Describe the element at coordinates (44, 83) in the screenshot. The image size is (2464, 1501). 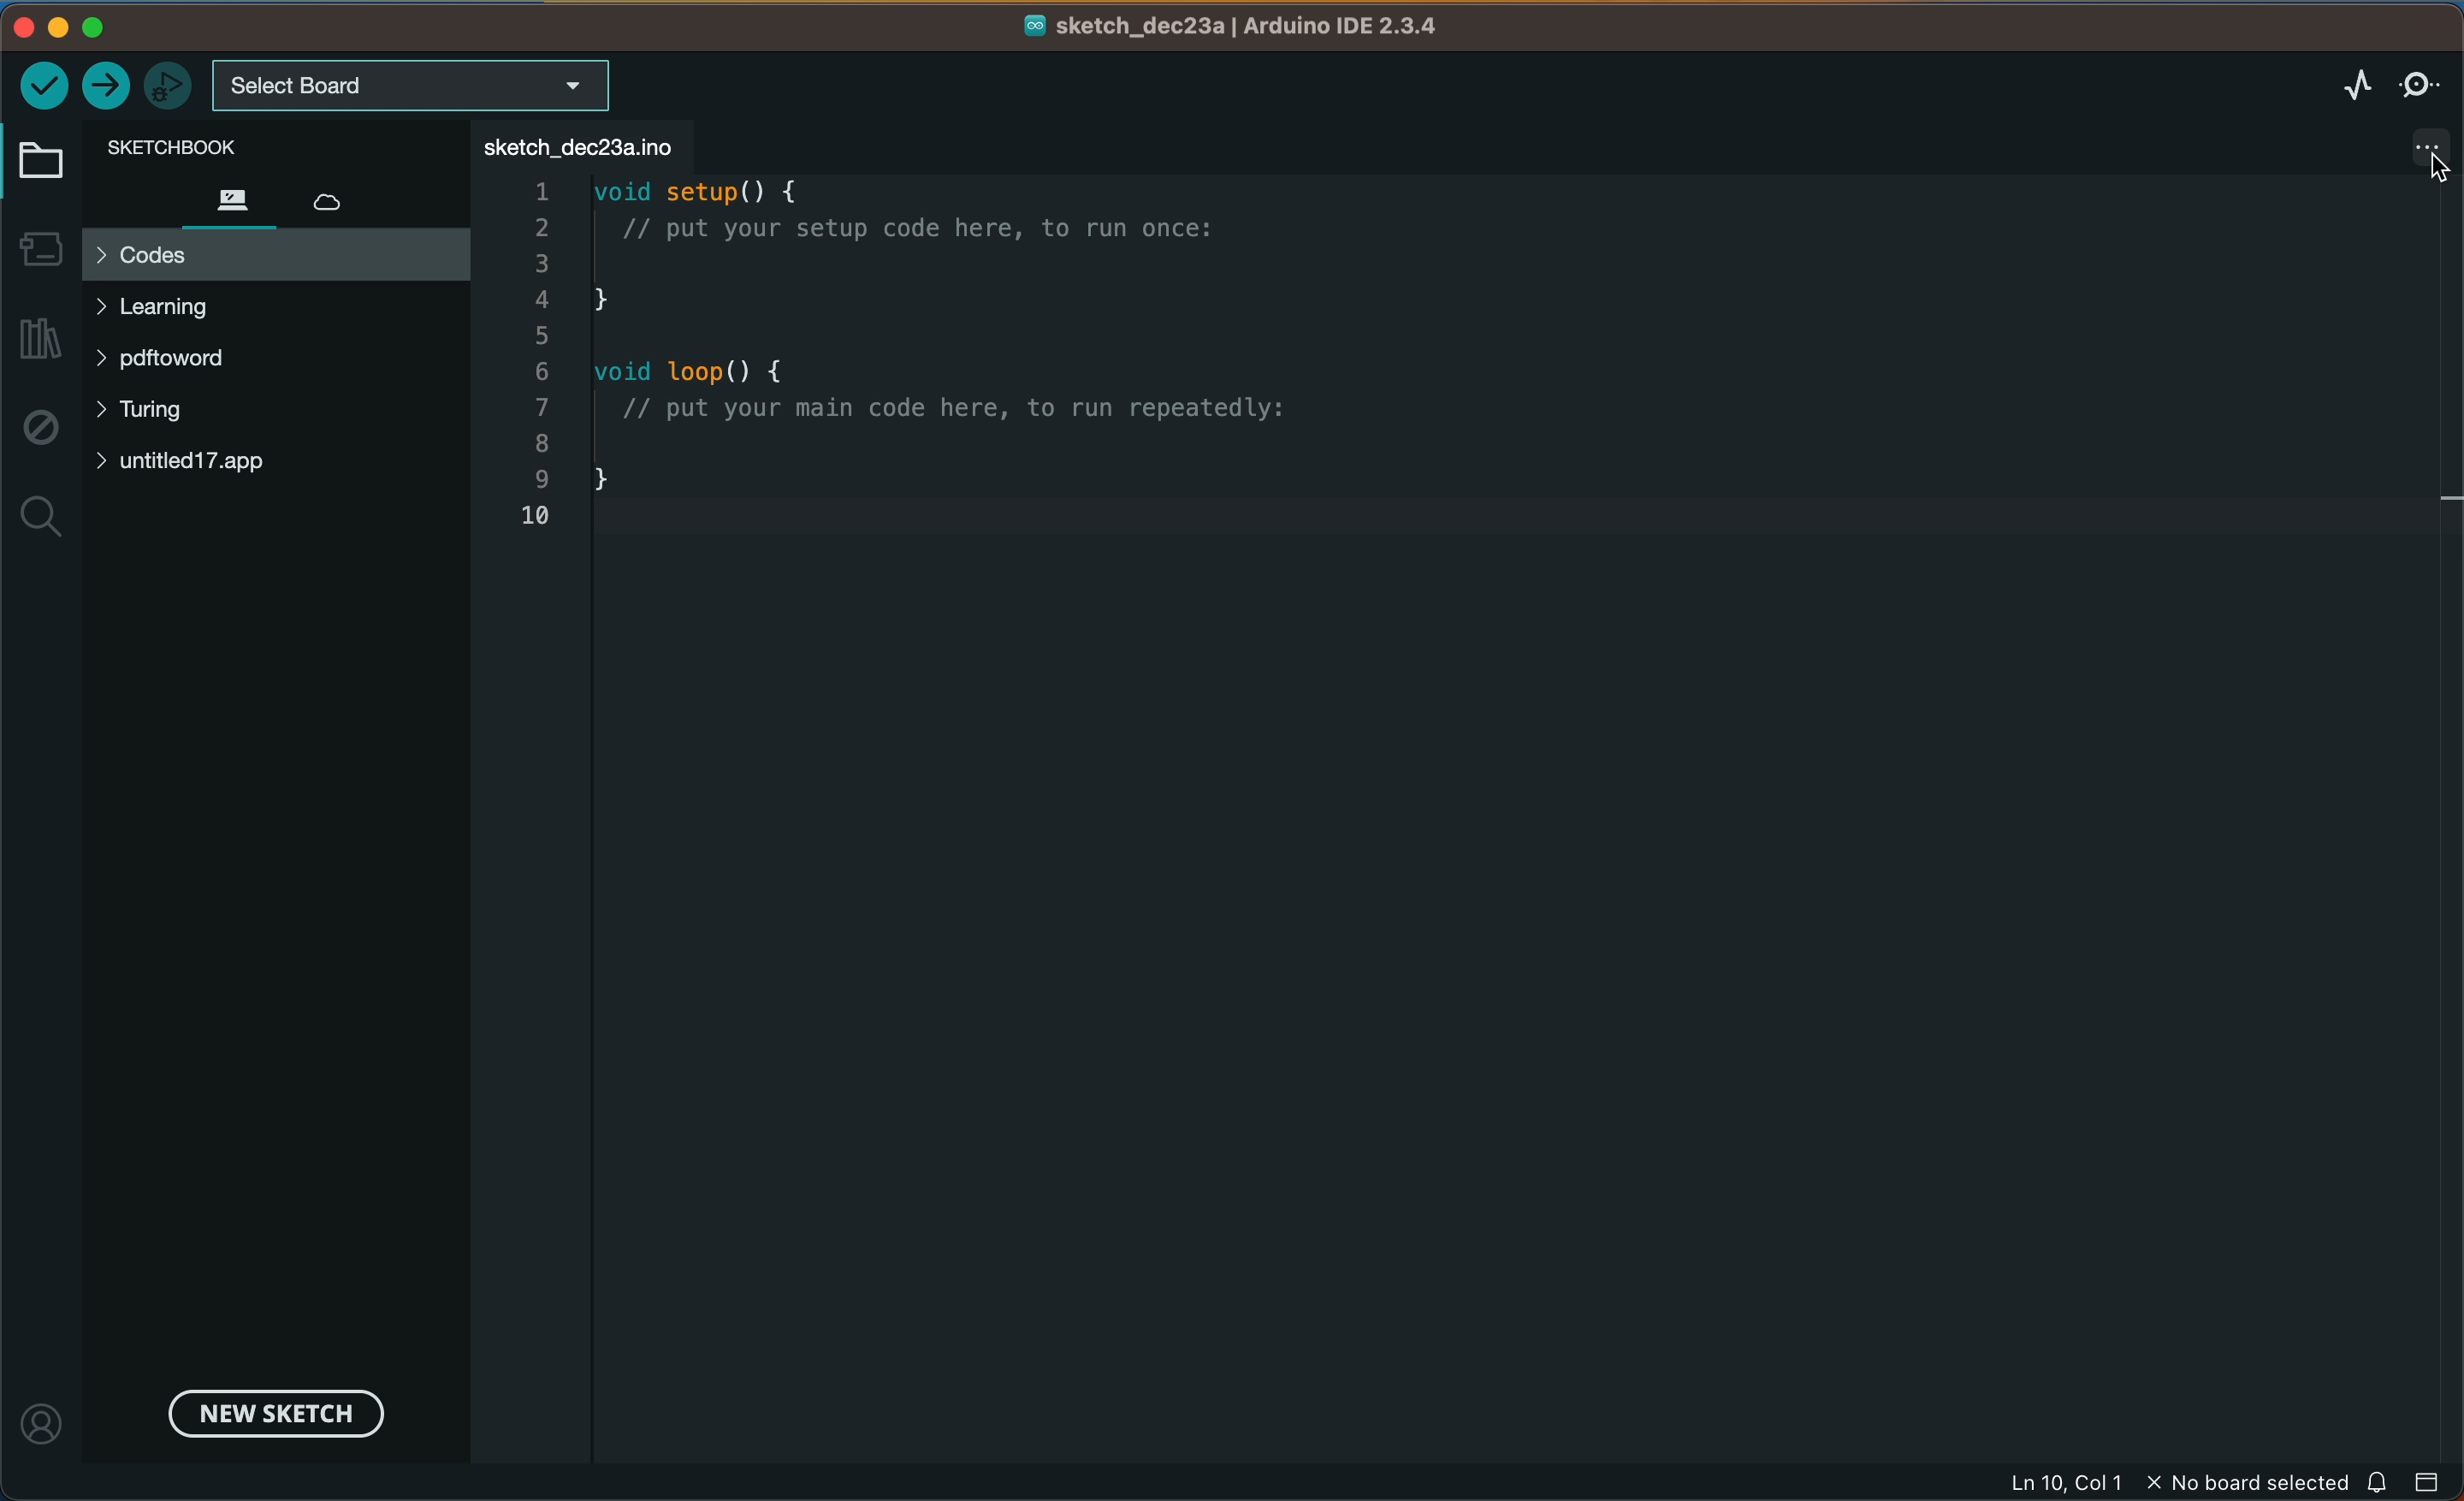
I see `verify` at that location.